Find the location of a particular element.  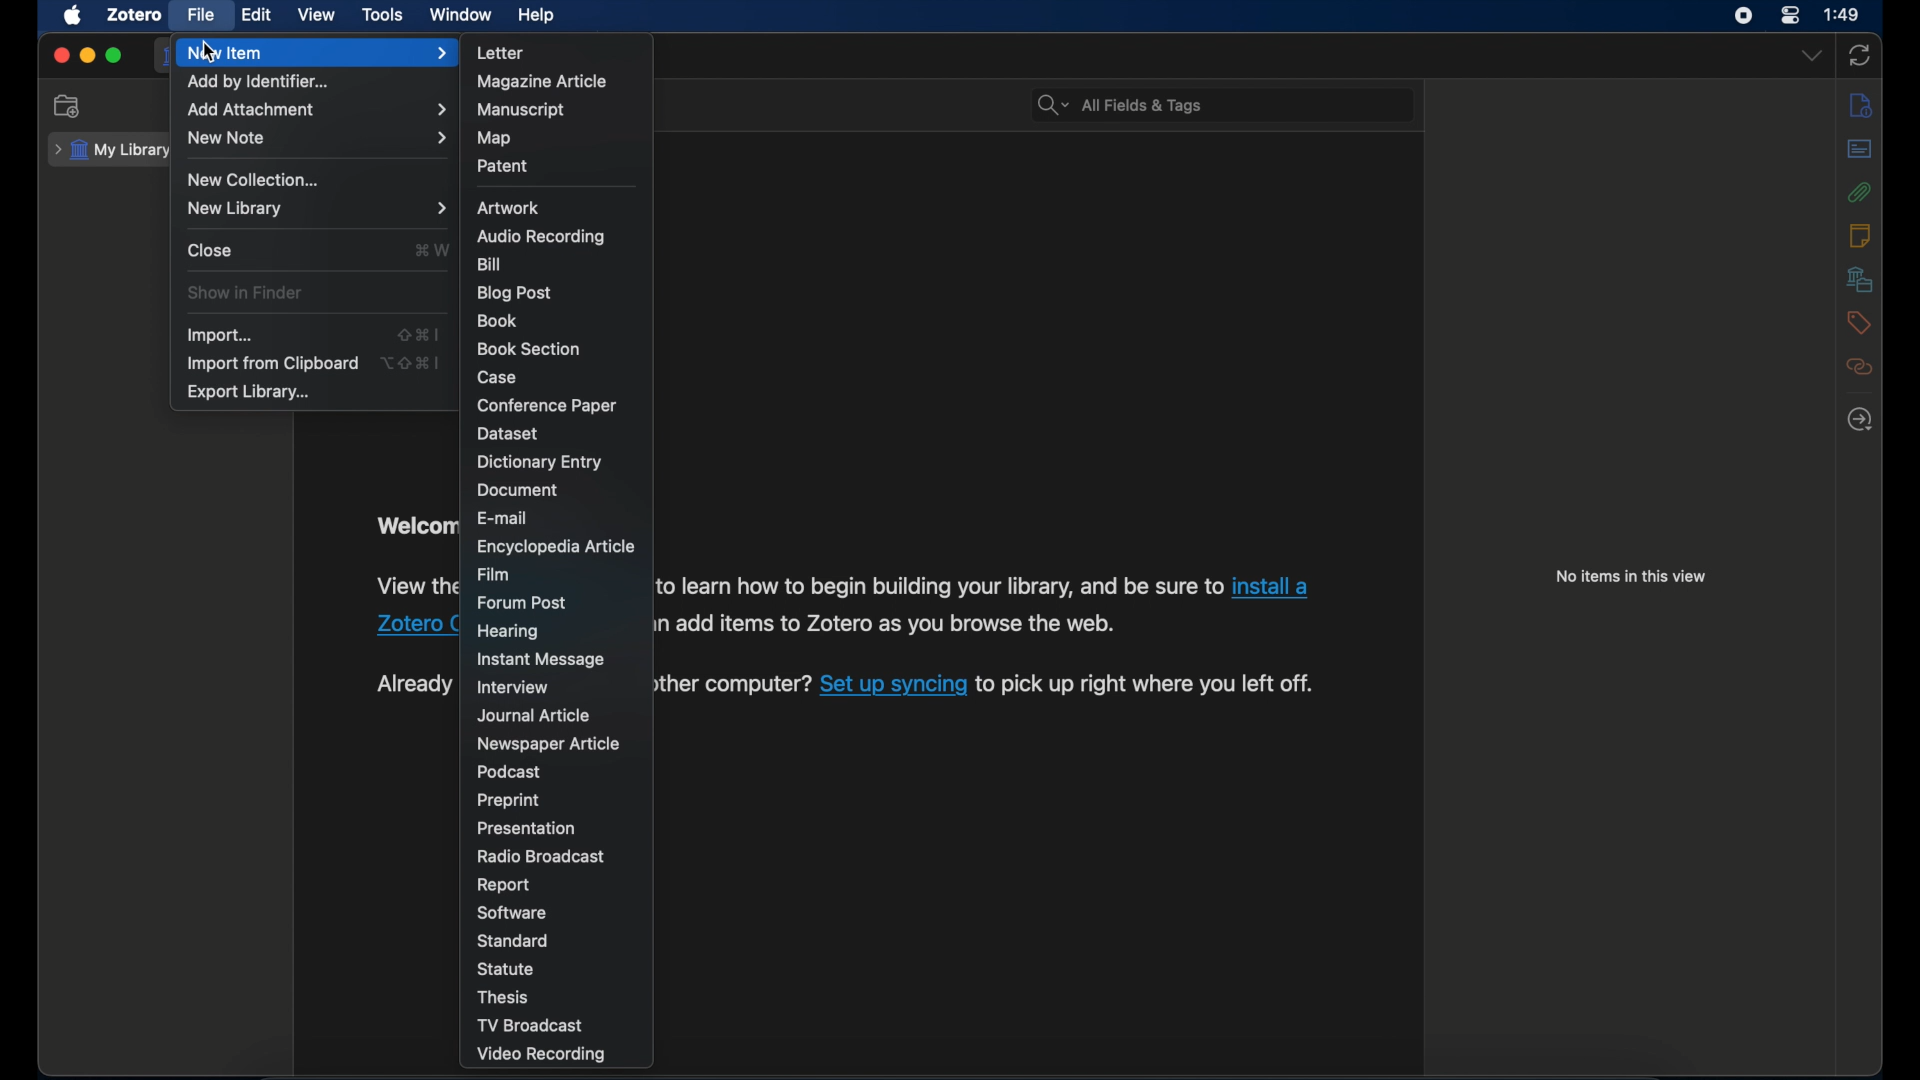

tools is located at coordinates (384, 15).